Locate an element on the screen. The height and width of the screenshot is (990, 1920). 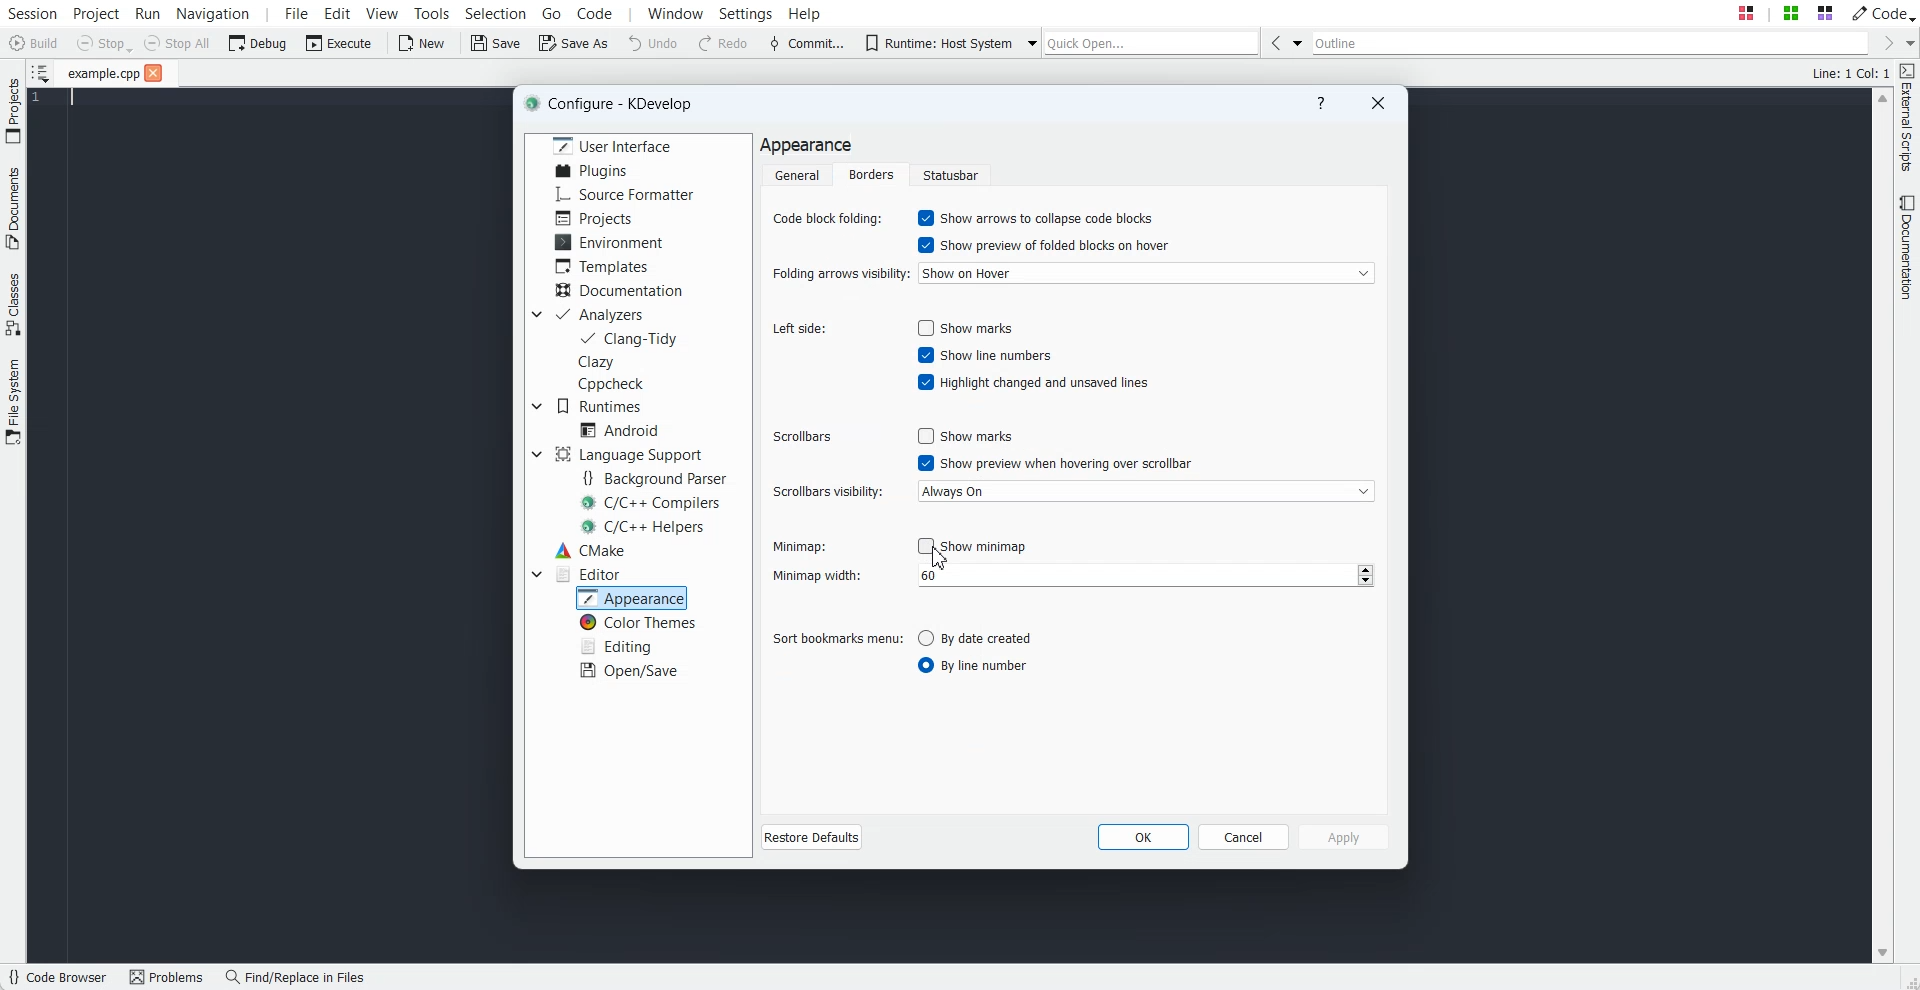
C/C++ Helpers is located at coordinates (645, 526).